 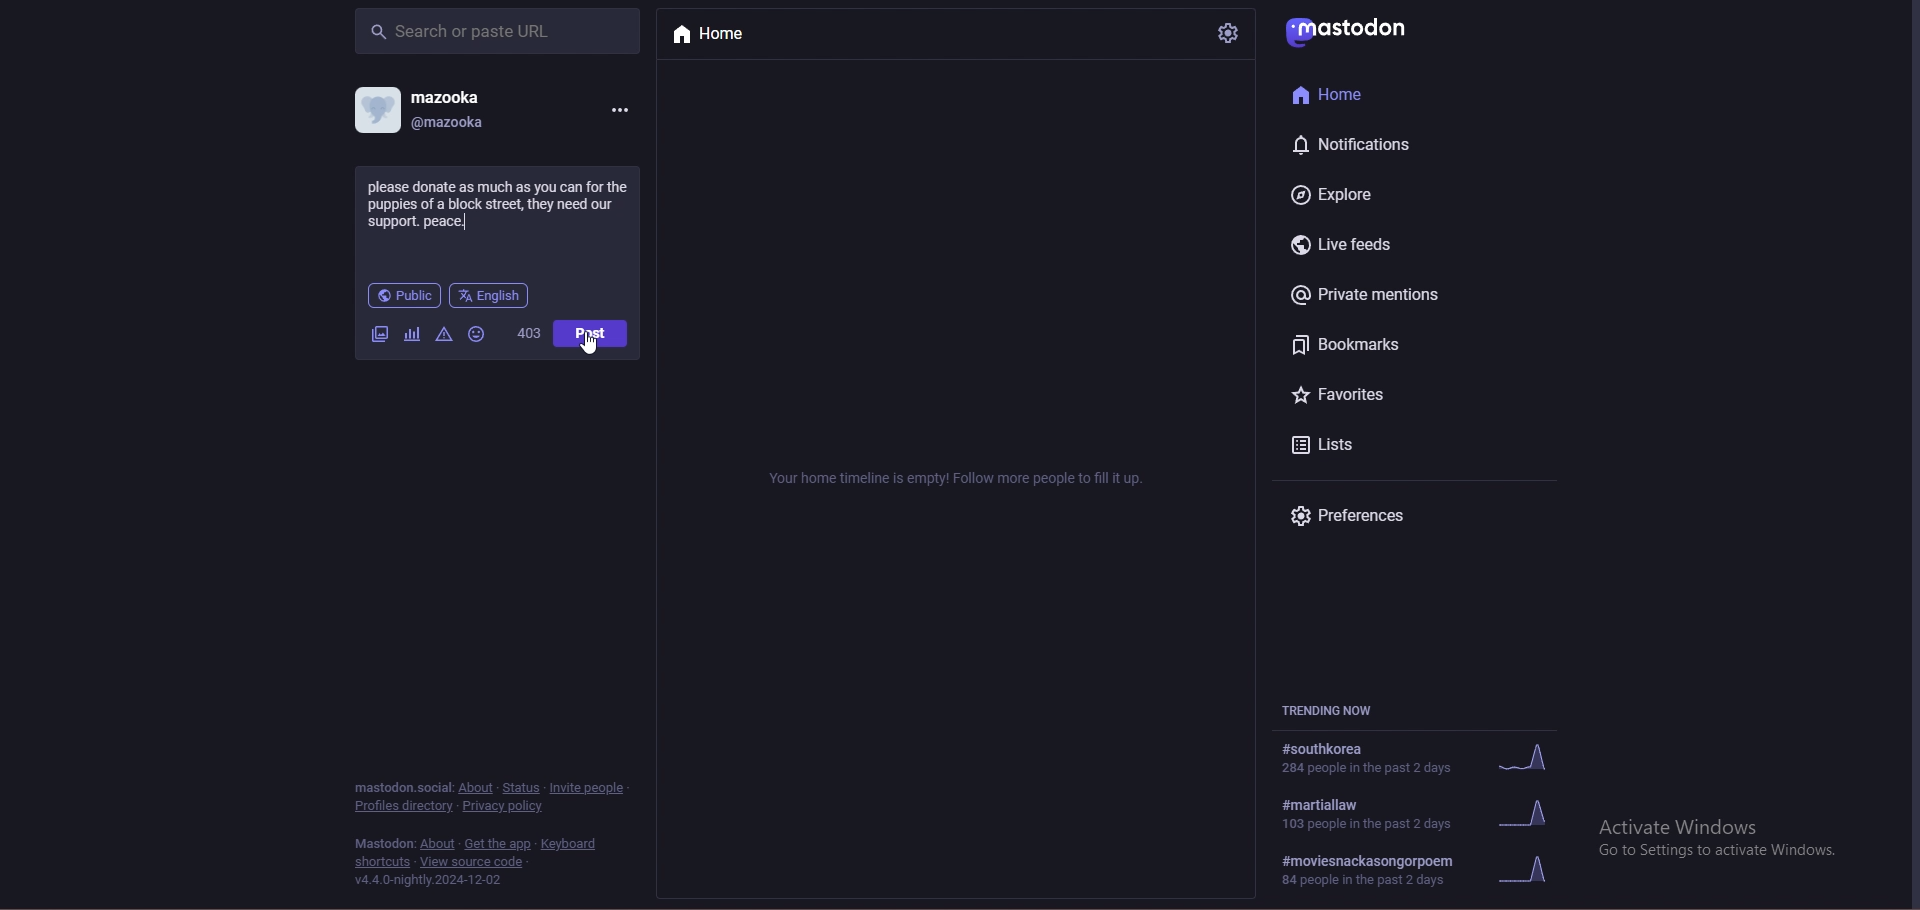 I want to click on profiles directory, so click(x=403, y=806).